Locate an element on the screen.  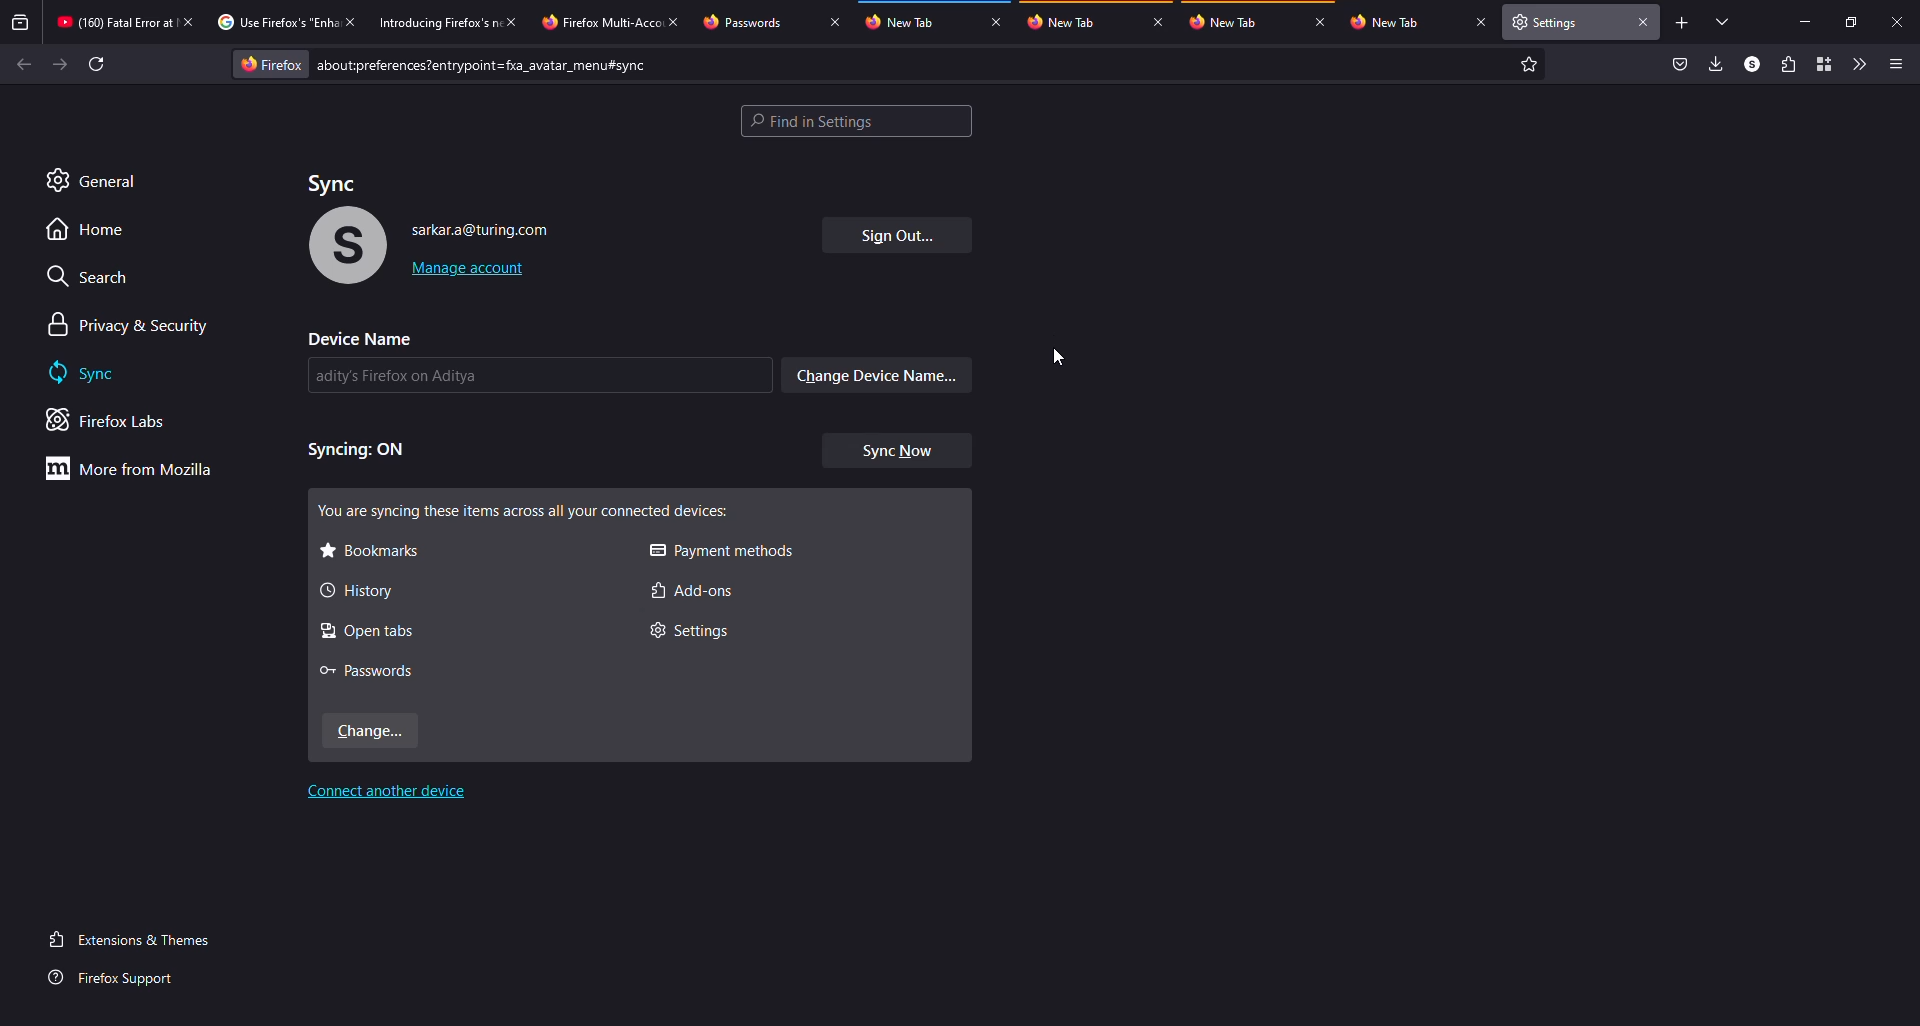
change is located at coordinates (372, 730).